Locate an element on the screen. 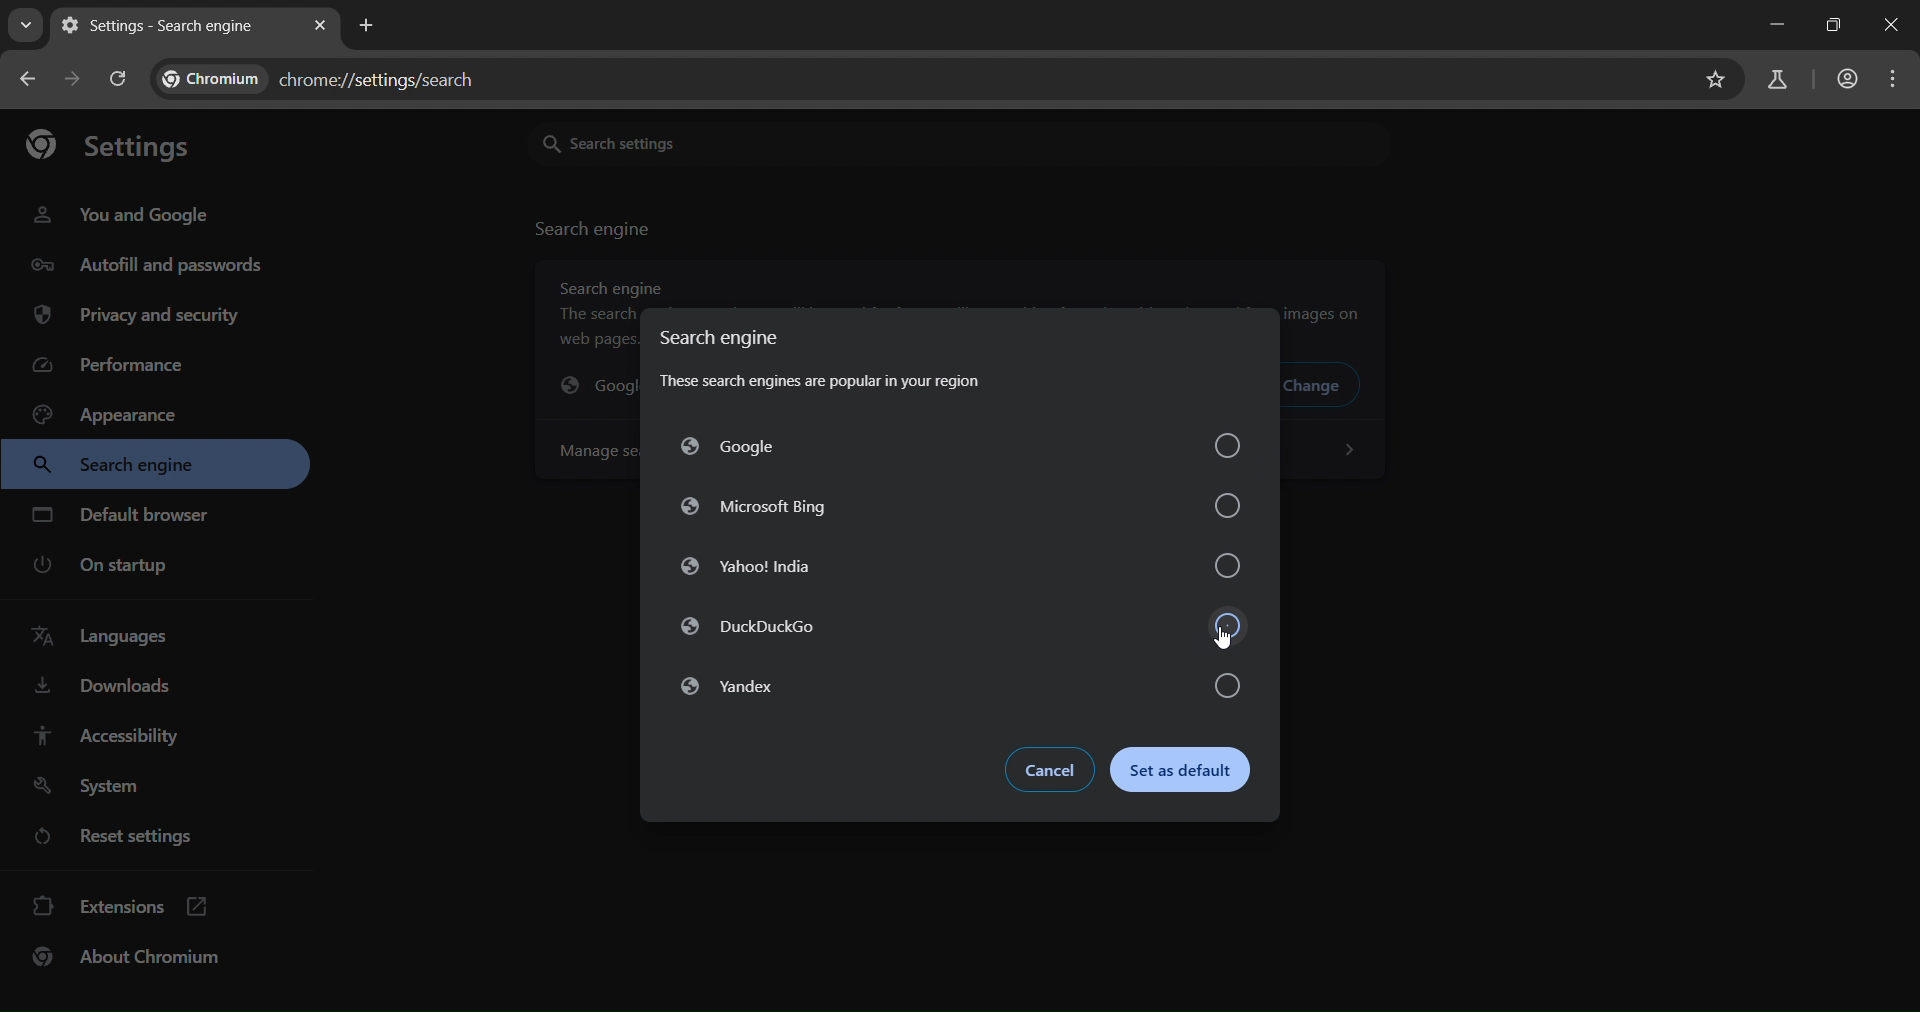  go forward 1 page is located at coordinates (72, 78).